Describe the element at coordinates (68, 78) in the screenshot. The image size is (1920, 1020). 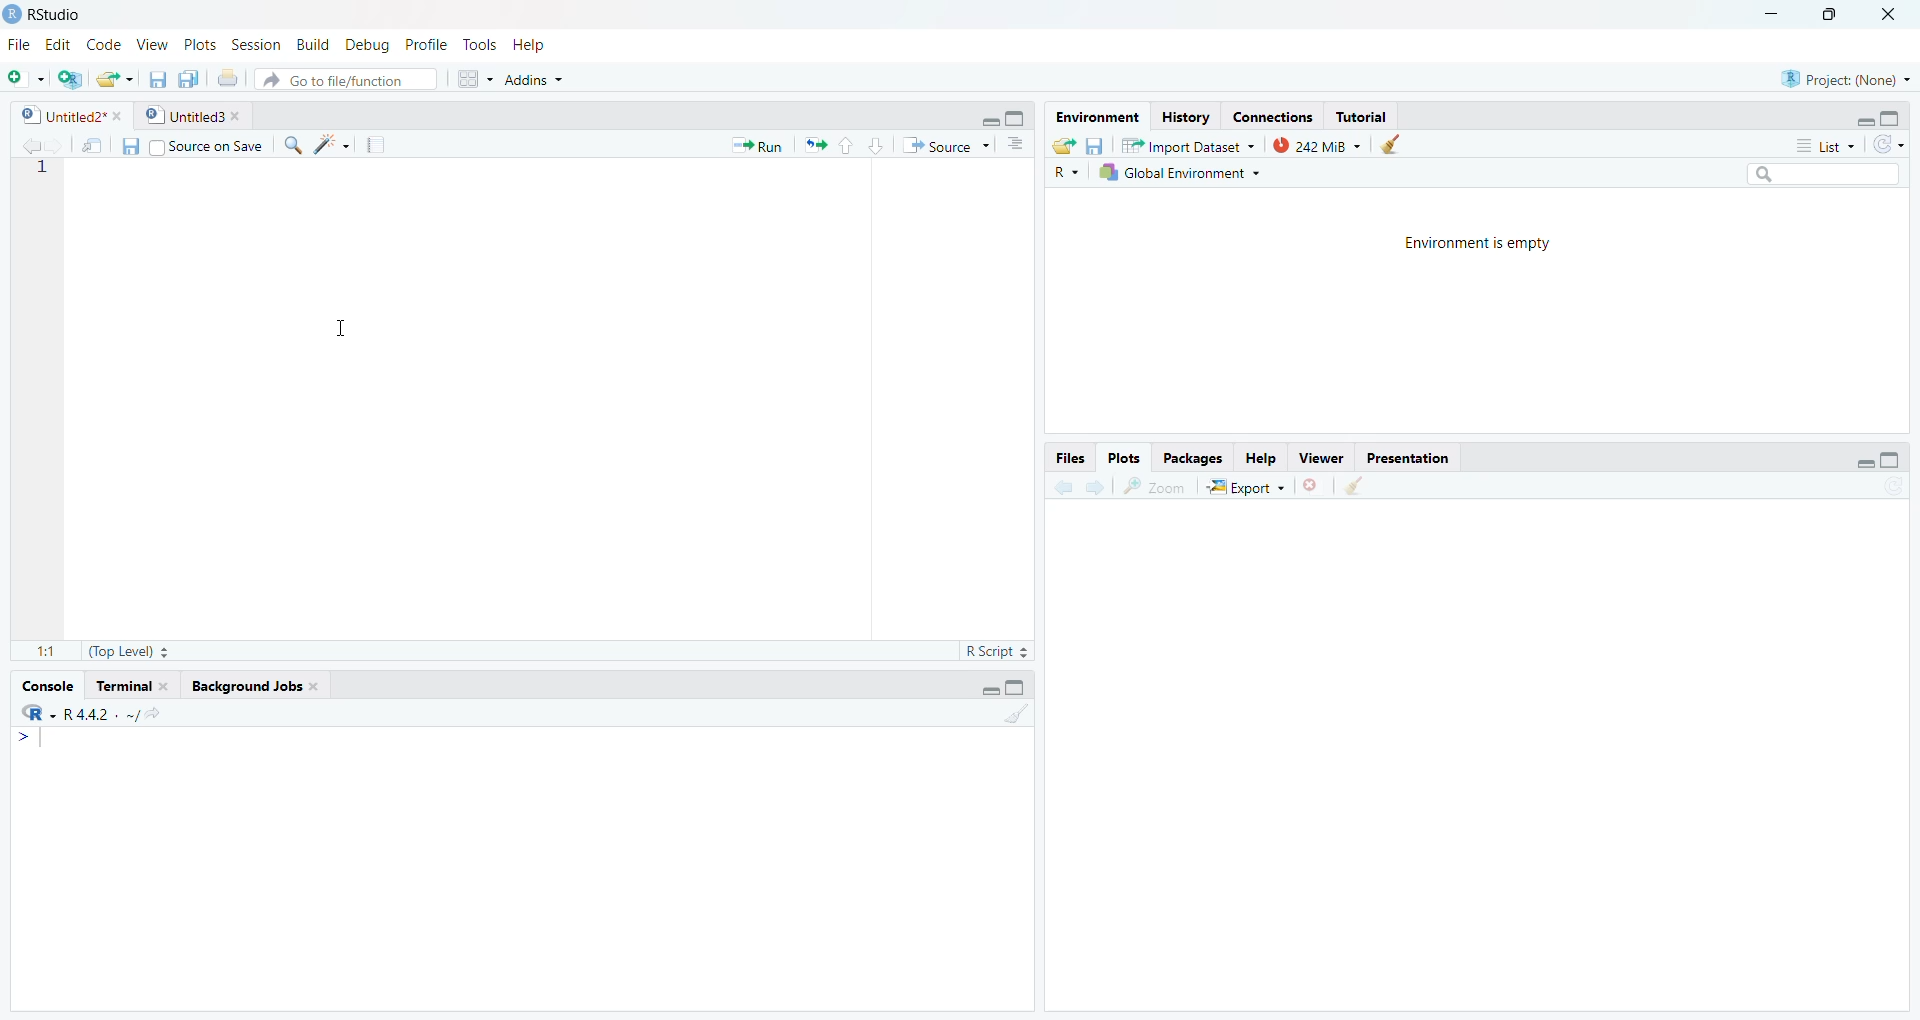
I see `create a project` at that location.